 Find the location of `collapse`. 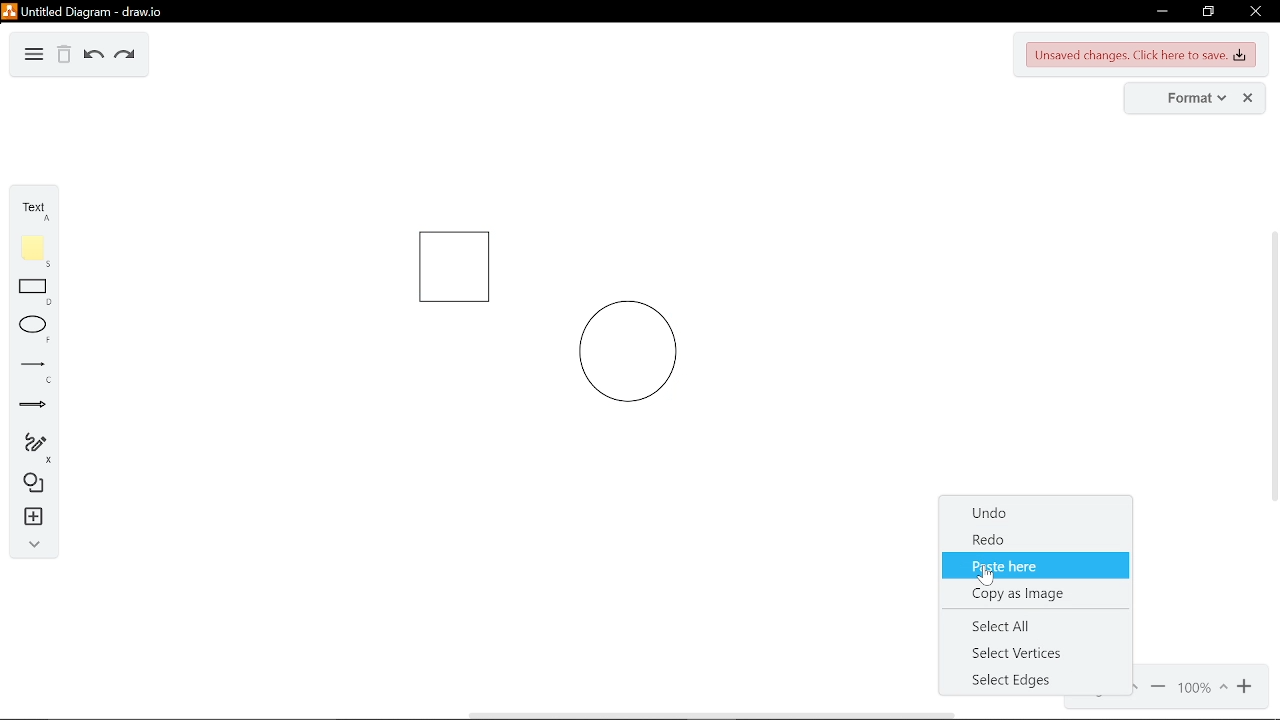

collapse is located at coordinates (29, 544).